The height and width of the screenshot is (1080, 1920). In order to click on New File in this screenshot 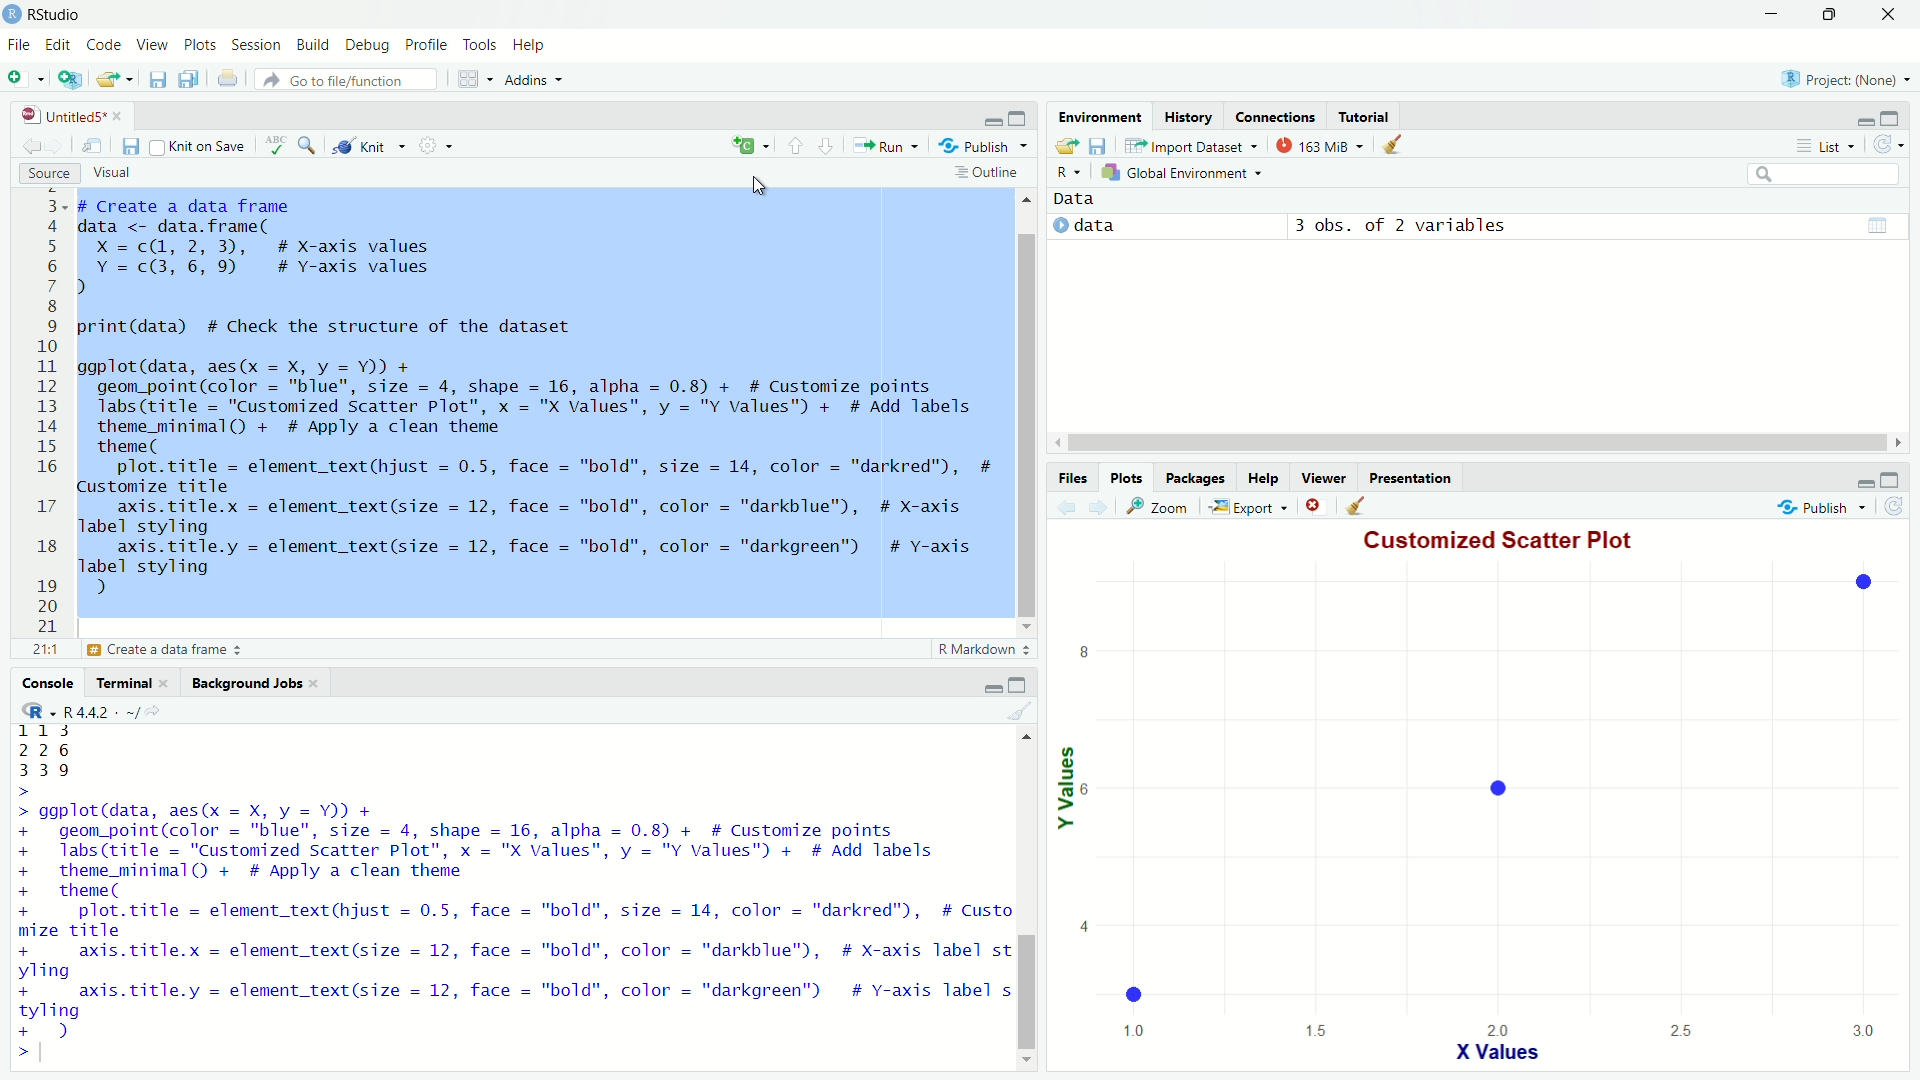, I will do `click(23, 77)`.